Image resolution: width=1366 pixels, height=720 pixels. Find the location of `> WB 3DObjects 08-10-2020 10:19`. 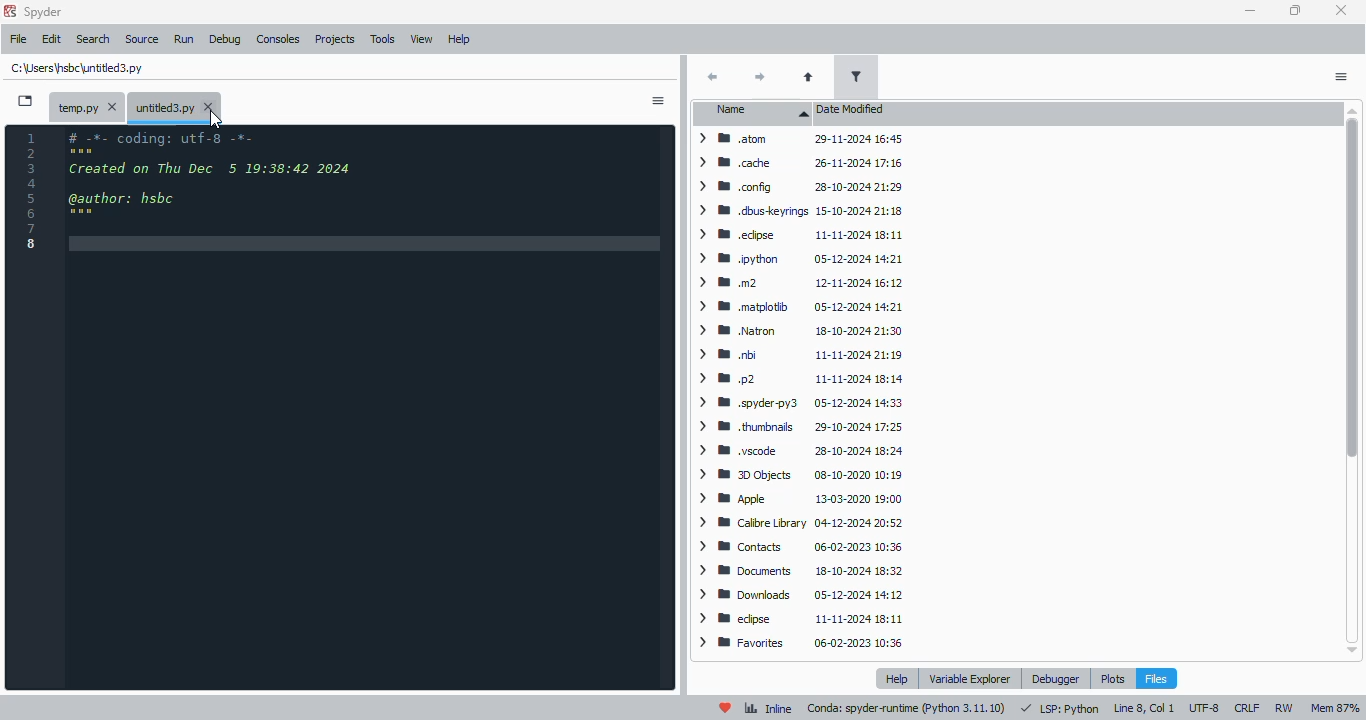

> WB 3DObjects 08-10-2020 10:19 is located at coordinates (796, 475).